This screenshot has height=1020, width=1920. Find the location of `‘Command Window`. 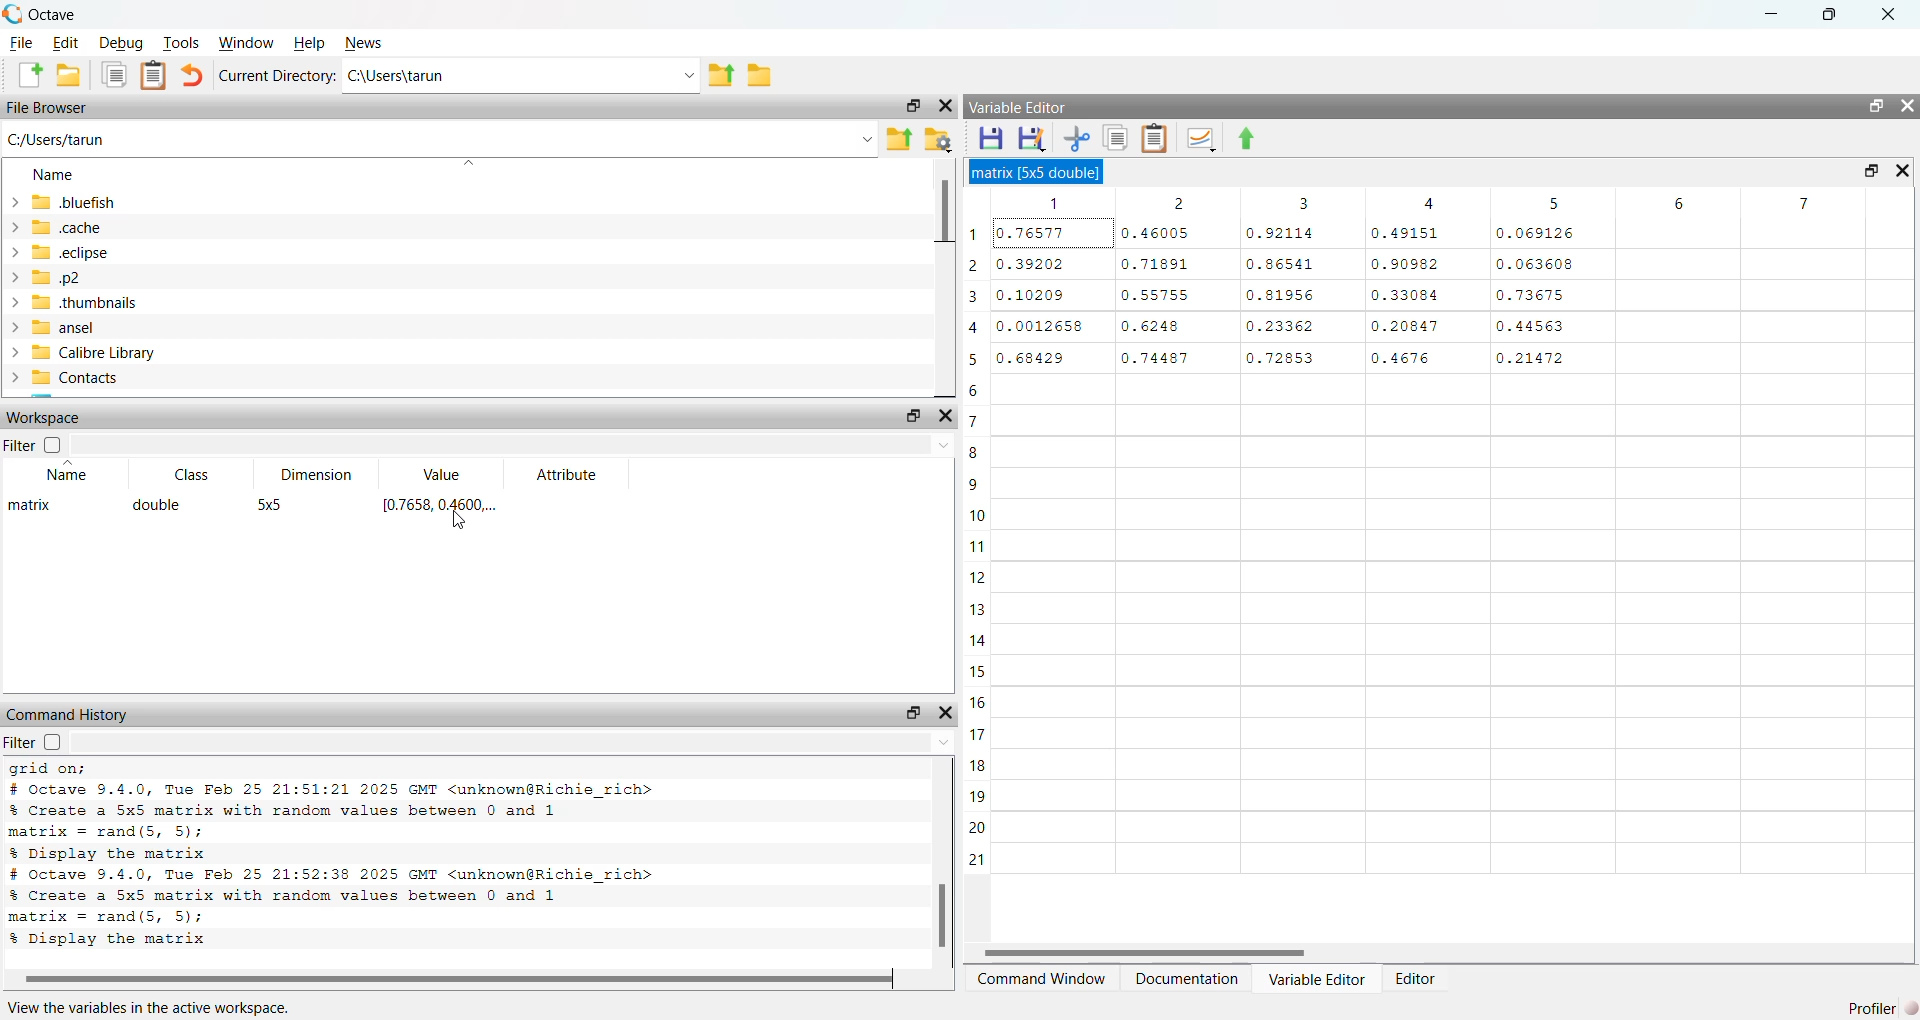

‘Command Window is located at coordinates (1041, 980).